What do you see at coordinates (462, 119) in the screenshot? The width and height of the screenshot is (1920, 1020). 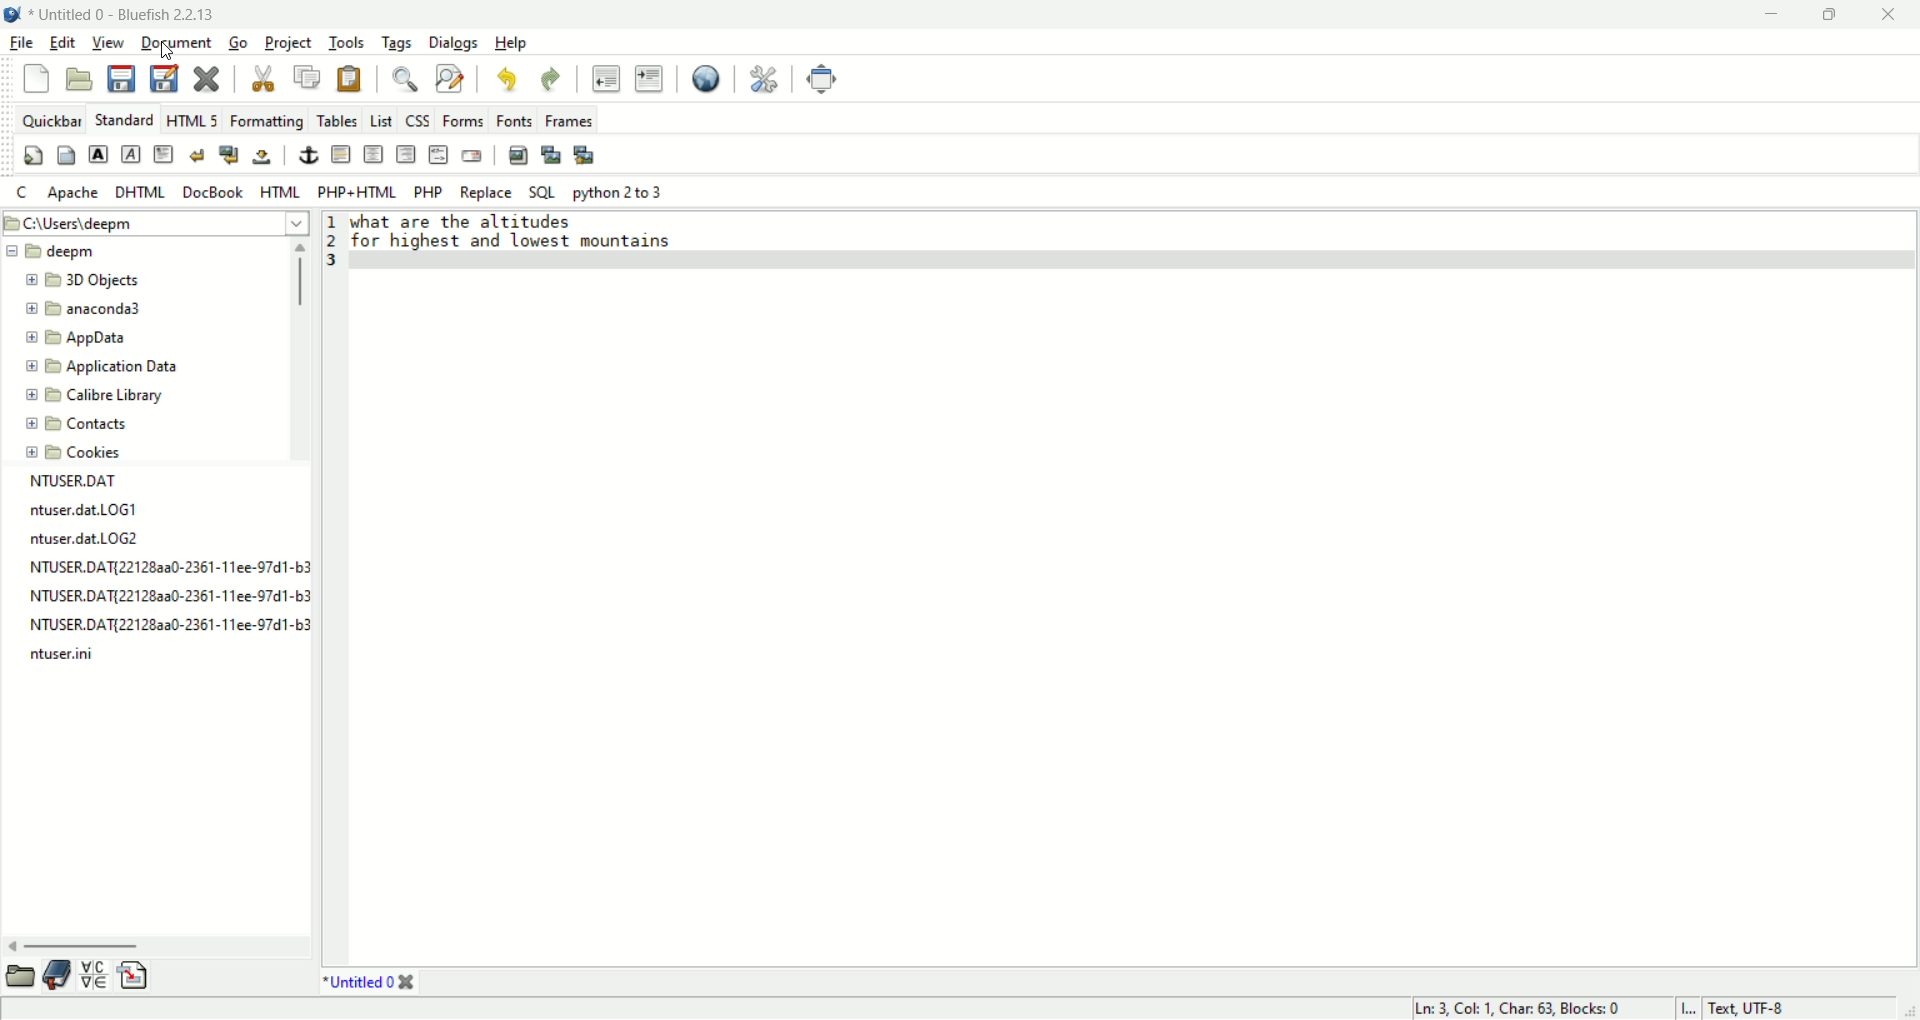 I see `forms` at bounding box center [462, 119].